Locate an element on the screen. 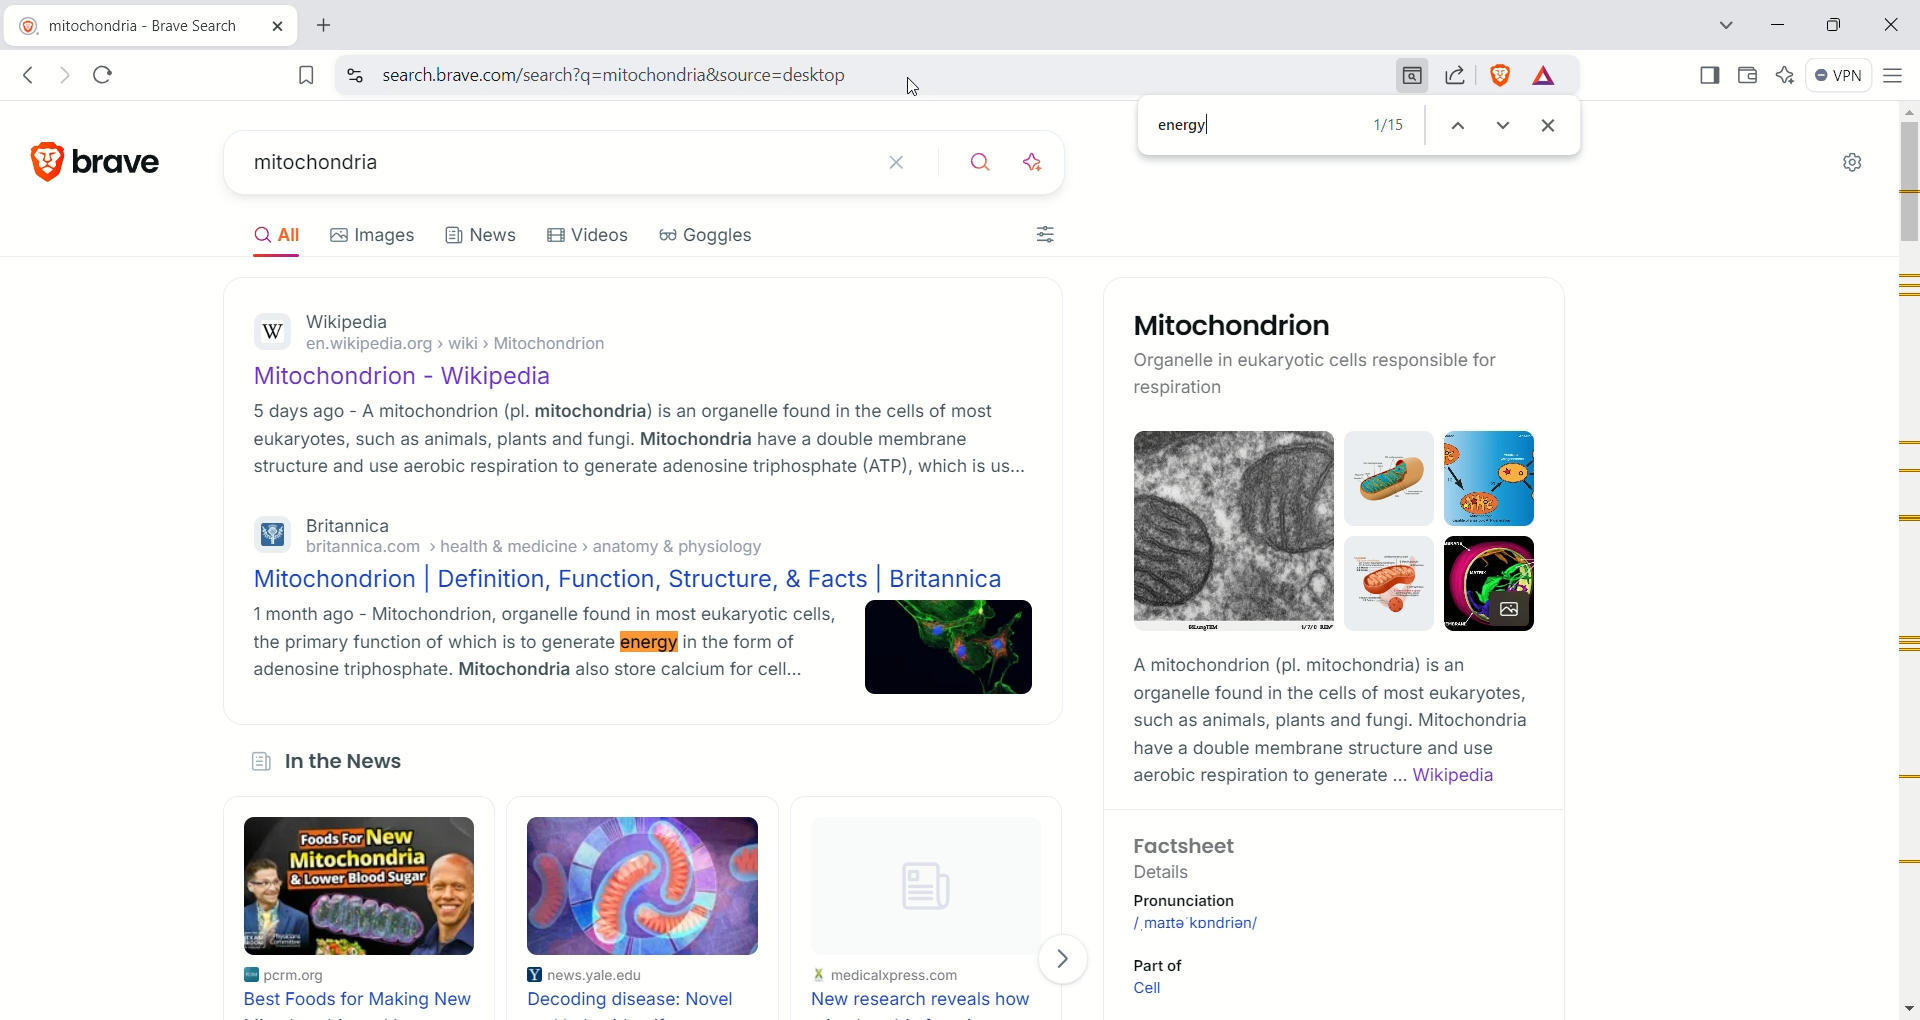 The image size is (1920, 1020). close is located at coordinates (278, 28).